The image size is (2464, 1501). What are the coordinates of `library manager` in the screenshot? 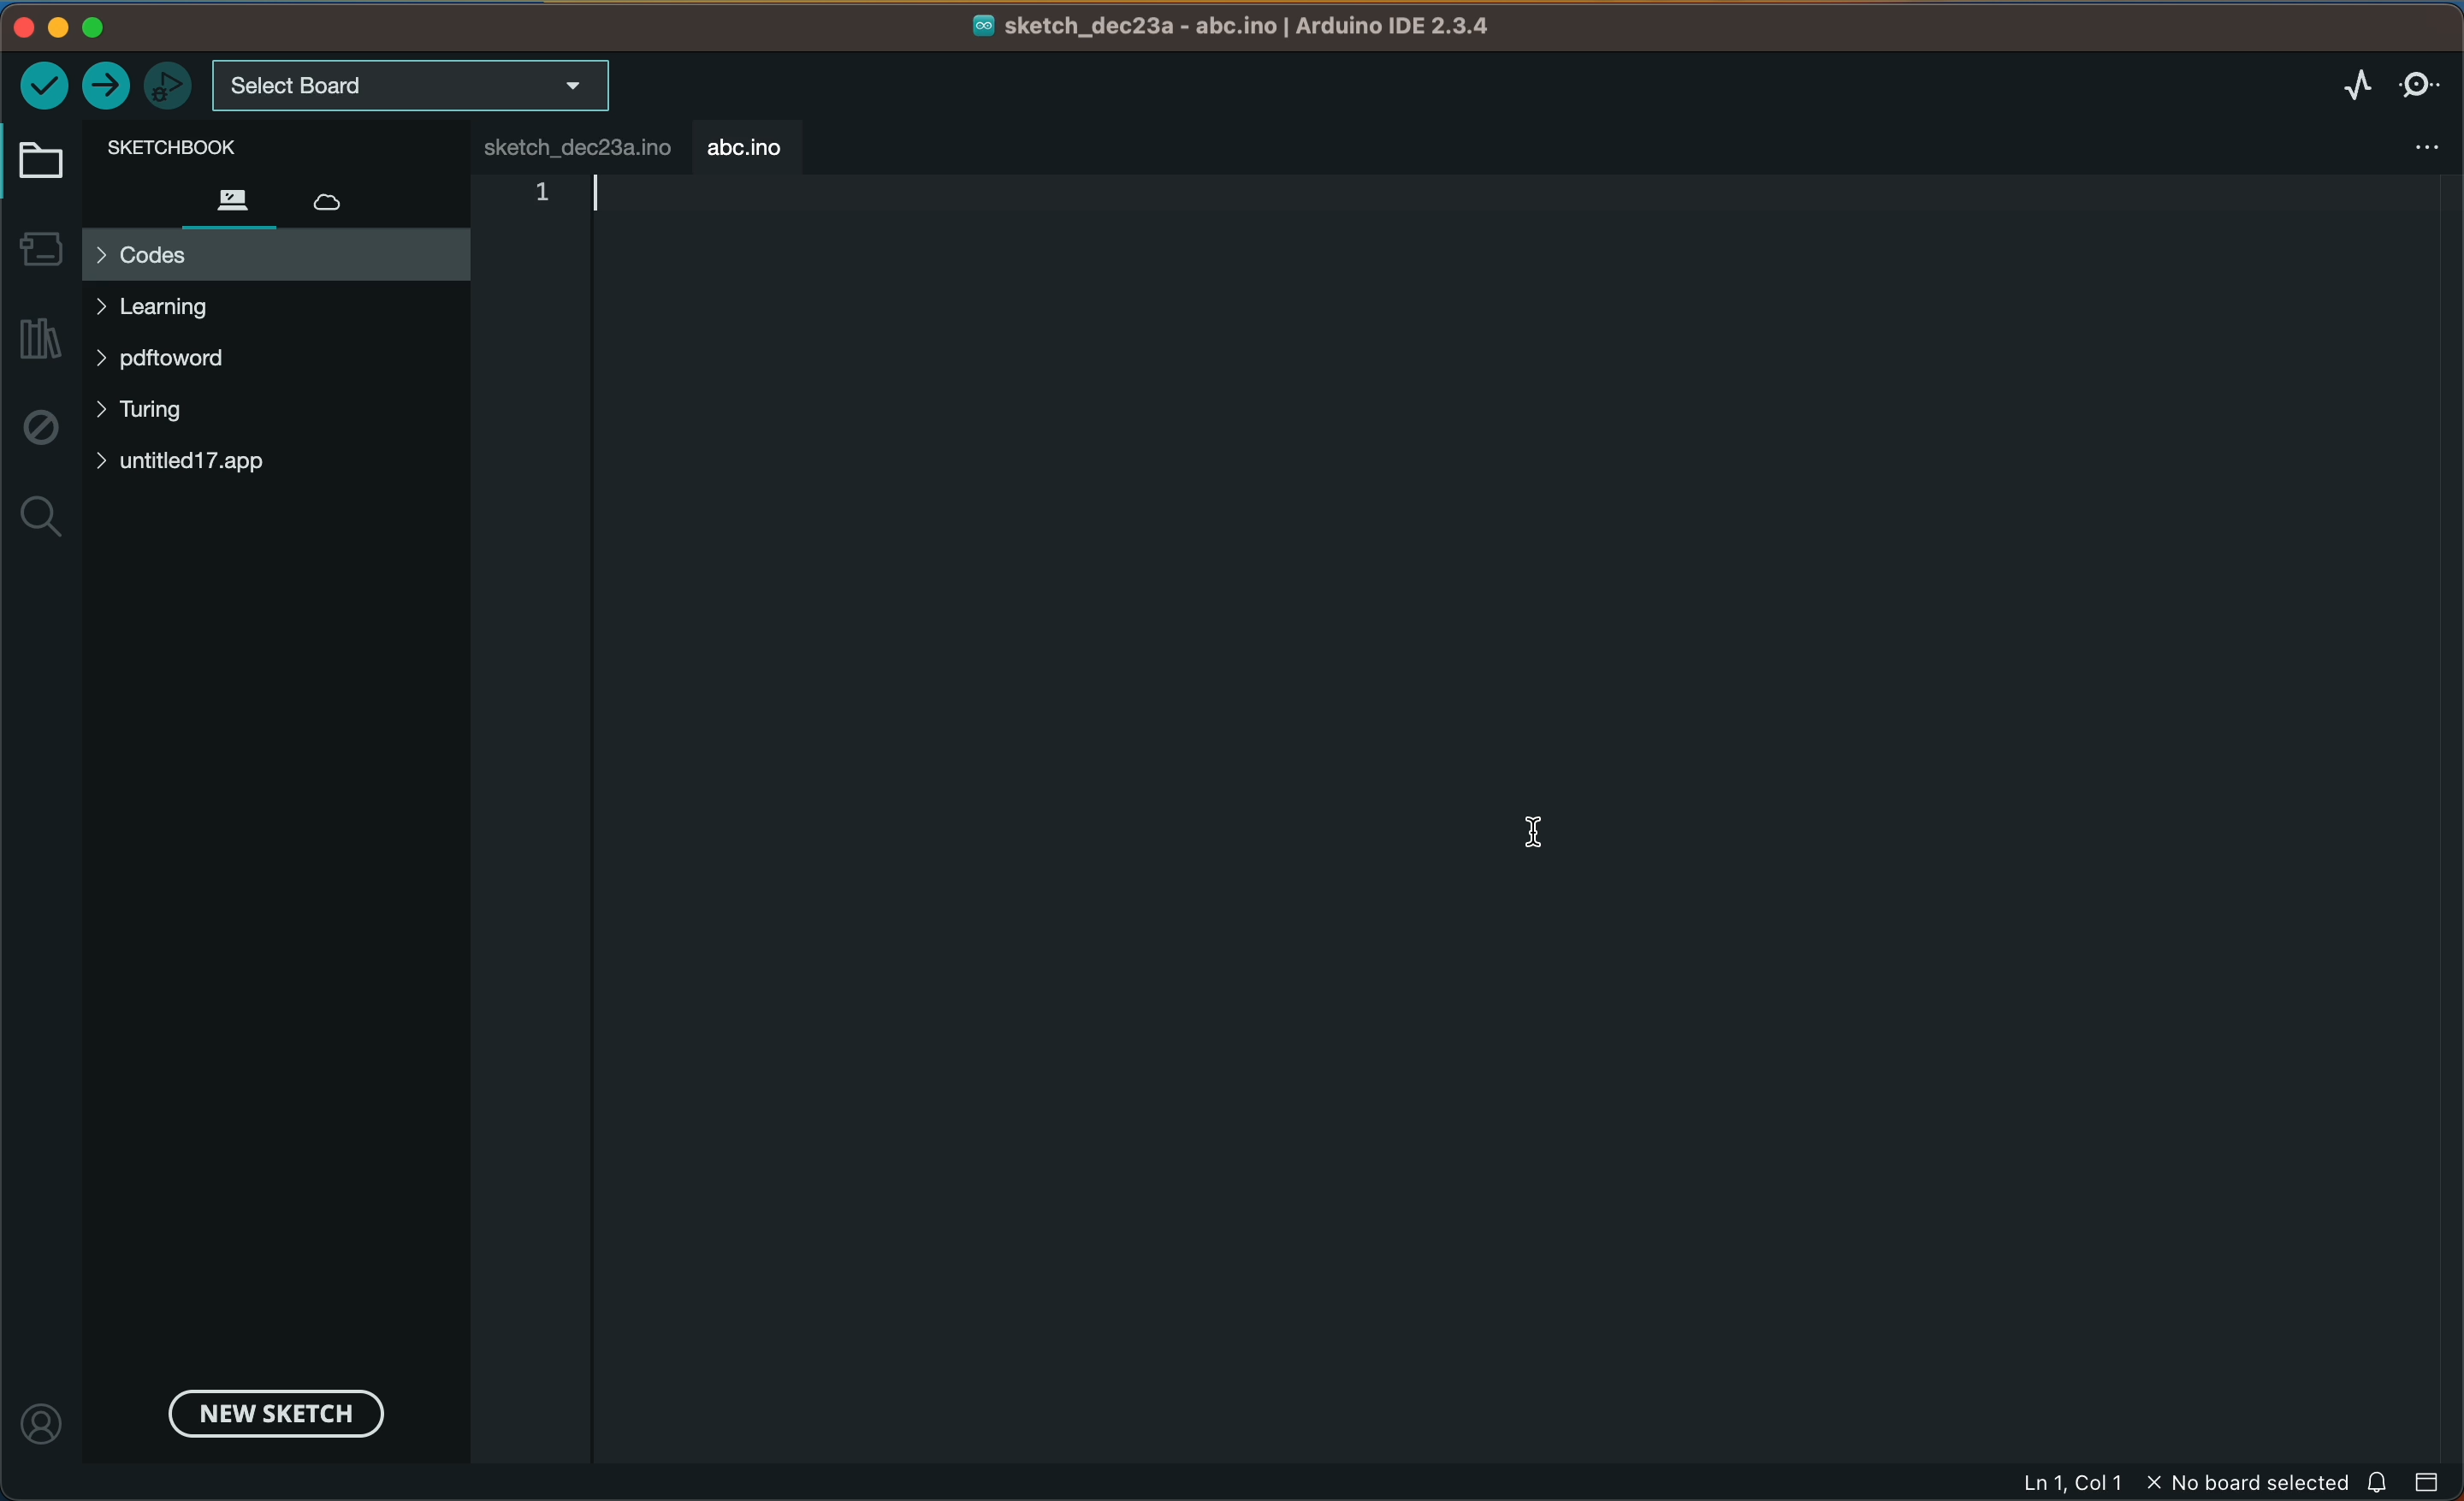 It's located at (43, 340).